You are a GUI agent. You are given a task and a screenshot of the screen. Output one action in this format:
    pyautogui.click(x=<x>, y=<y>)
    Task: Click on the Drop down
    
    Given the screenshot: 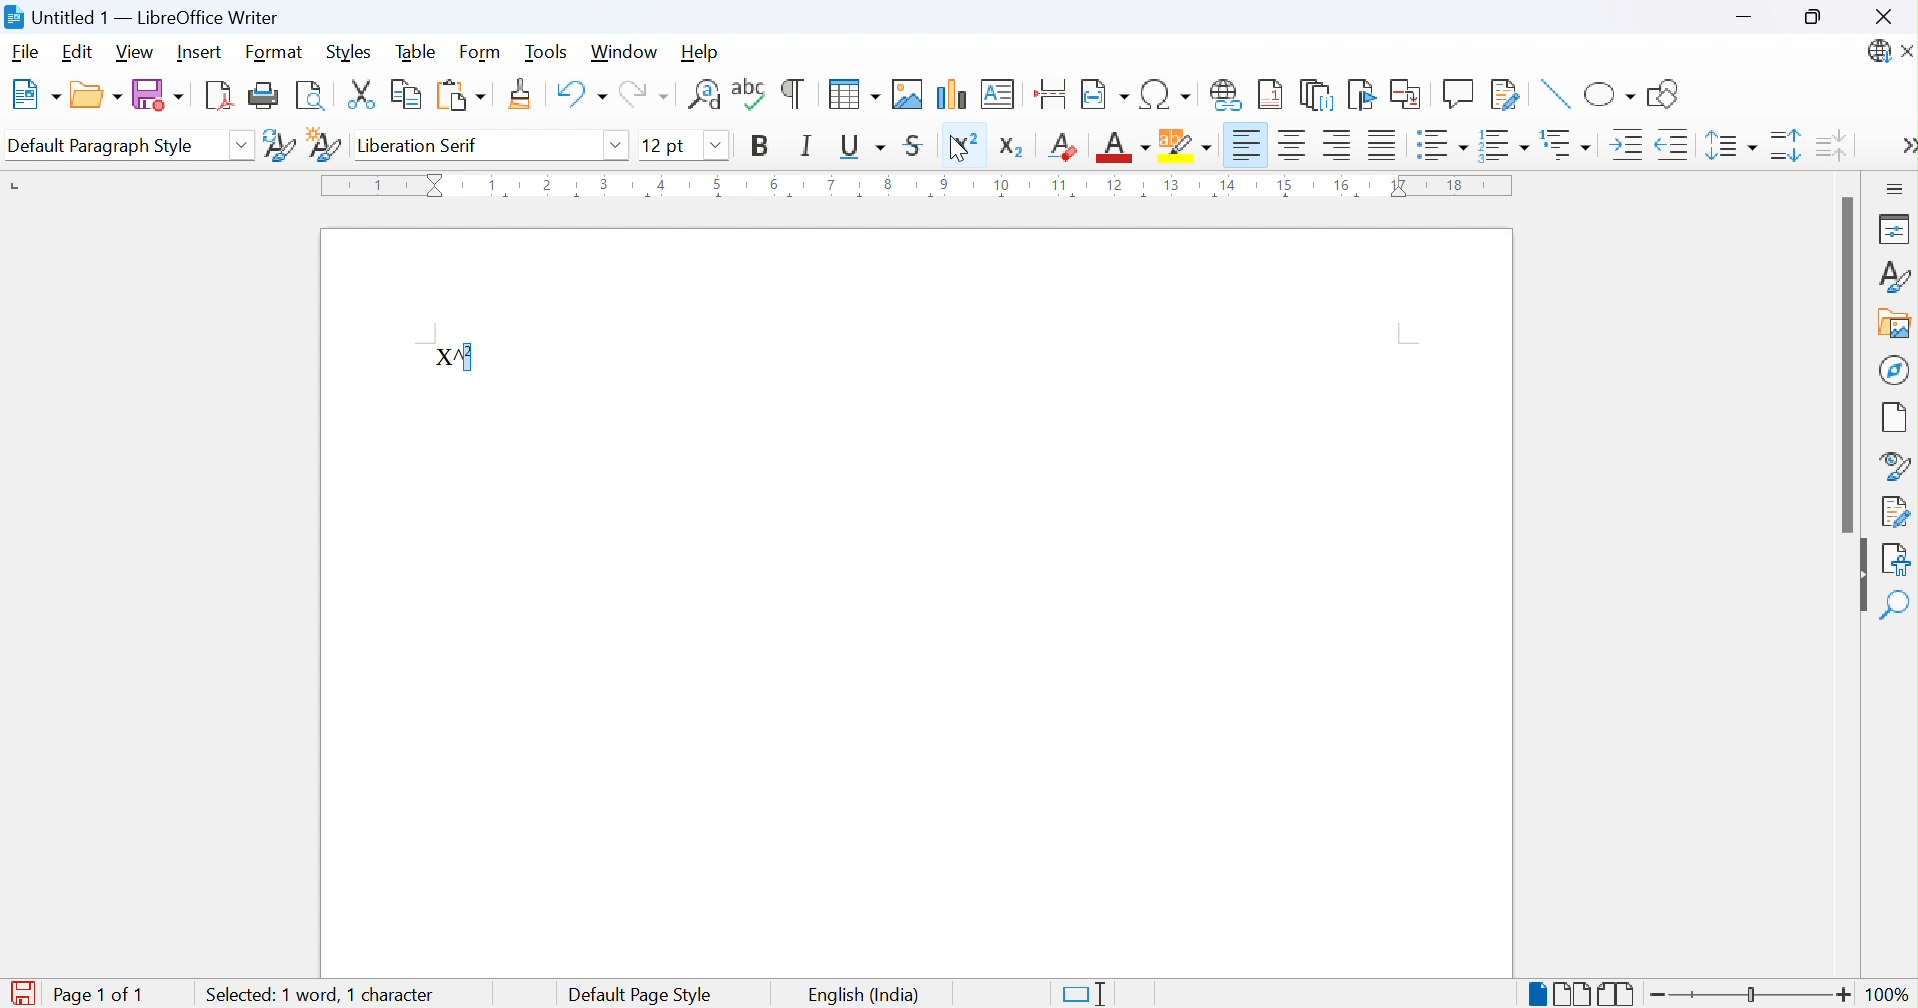 What is the action you would take?
    pyautogui.click(x=618, y=145)
    